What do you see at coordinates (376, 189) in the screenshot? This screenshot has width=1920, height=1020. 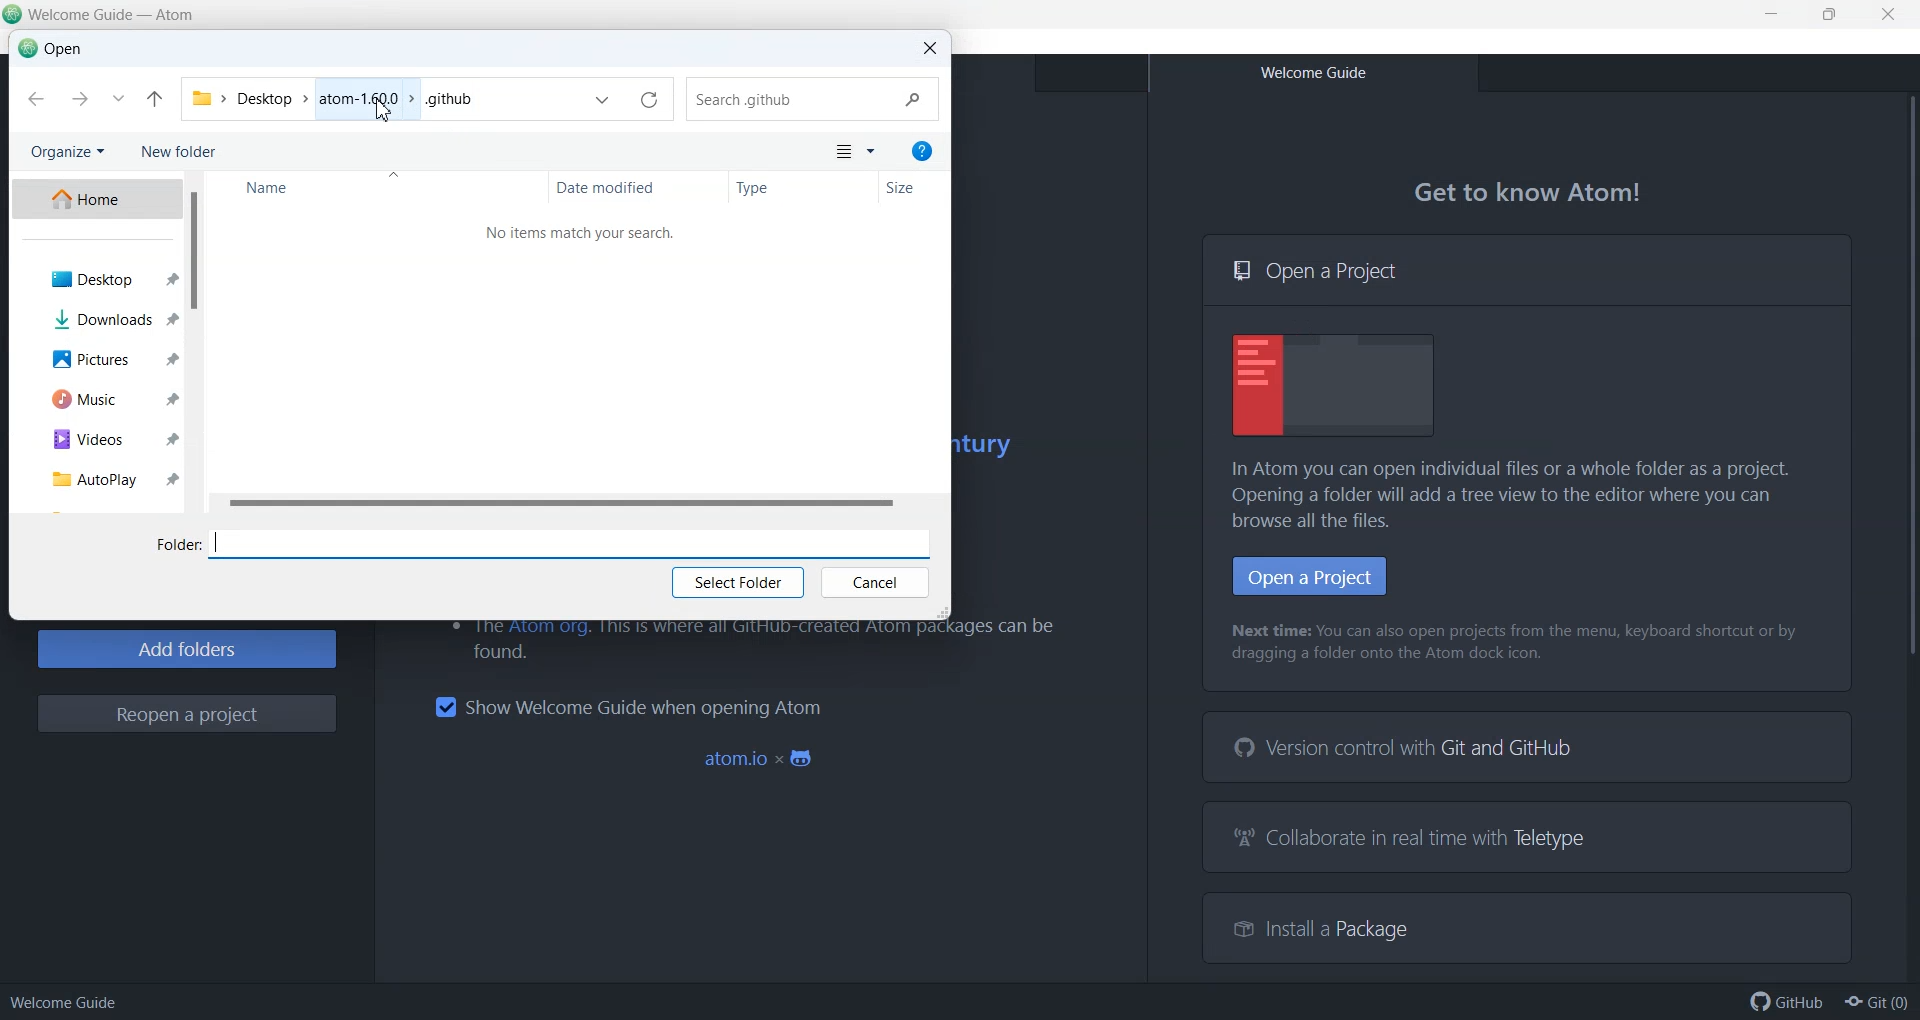 I see `Name` at bounding box center [376, 189].